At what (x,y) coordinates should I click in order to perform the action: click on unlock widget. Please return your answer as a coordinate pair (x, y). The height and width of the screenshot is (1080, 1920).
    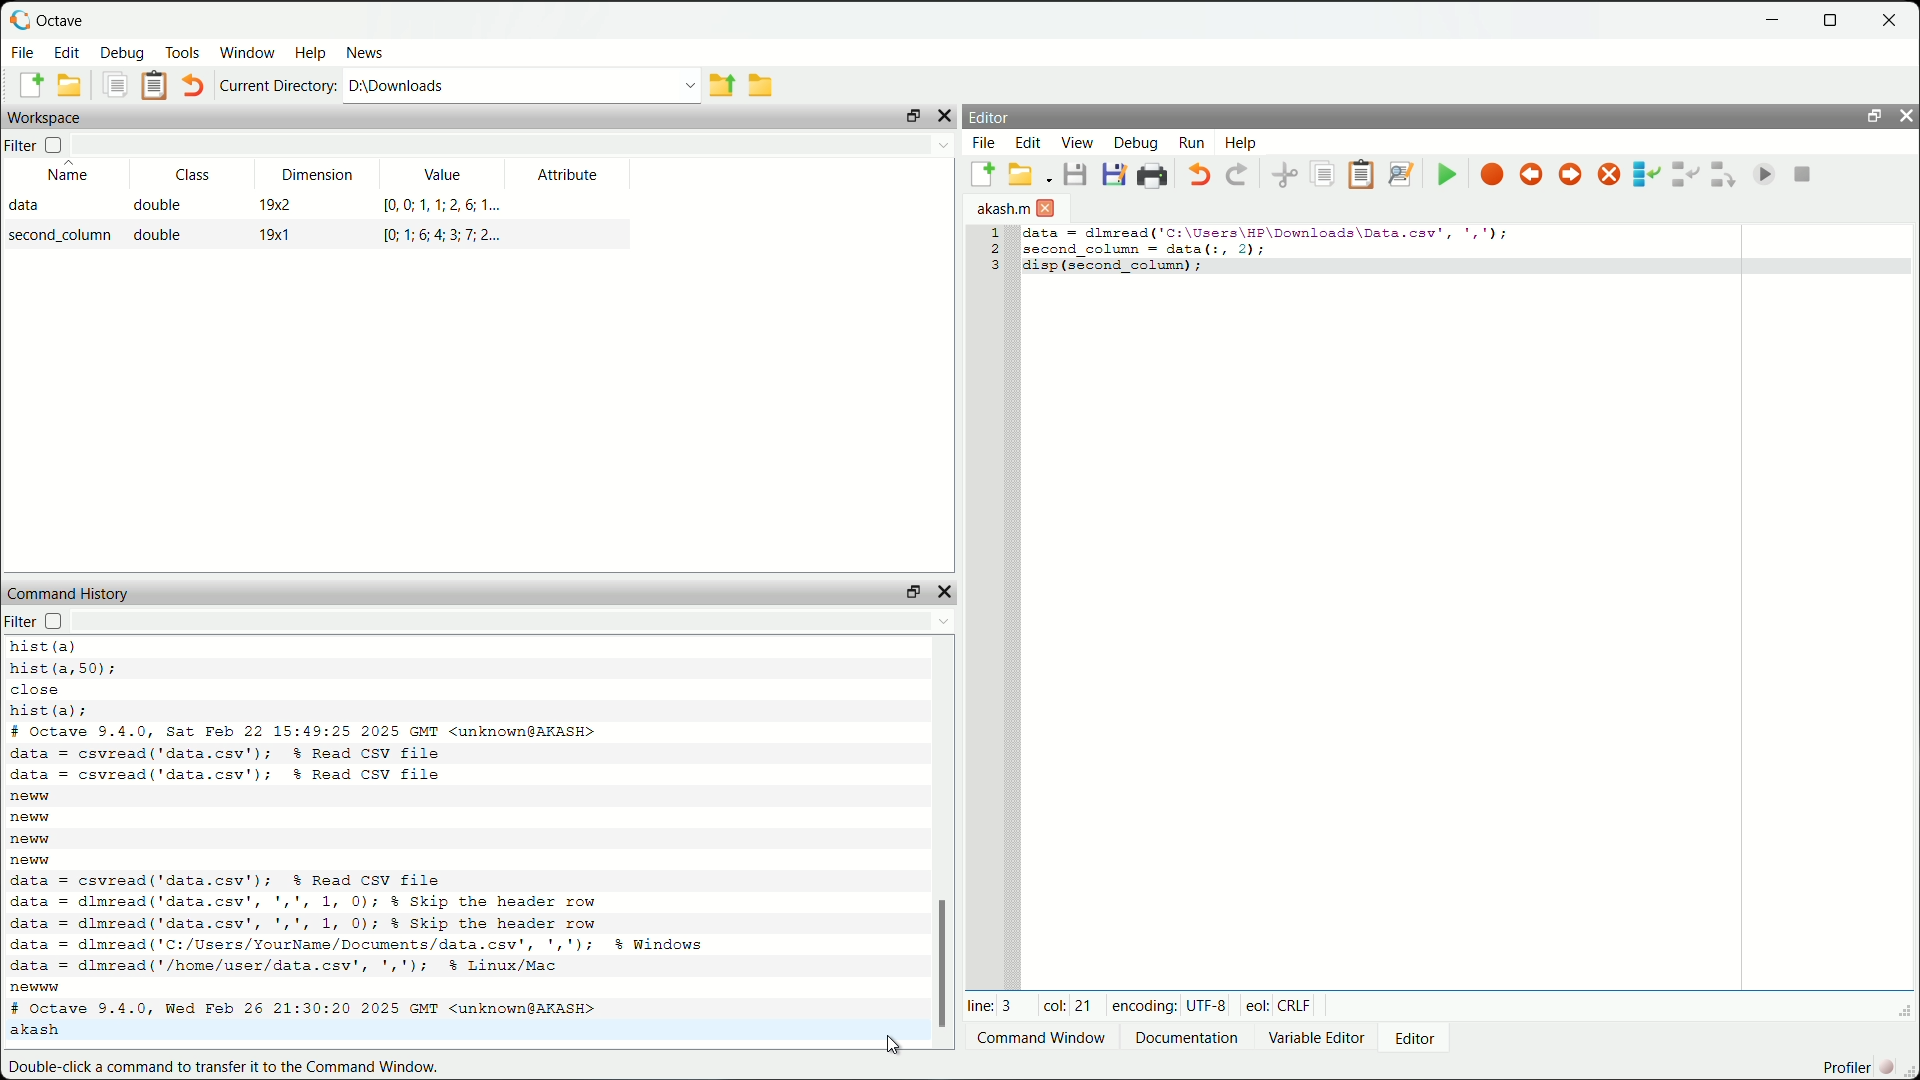
    Looking at the image, I should click on (914, 588).